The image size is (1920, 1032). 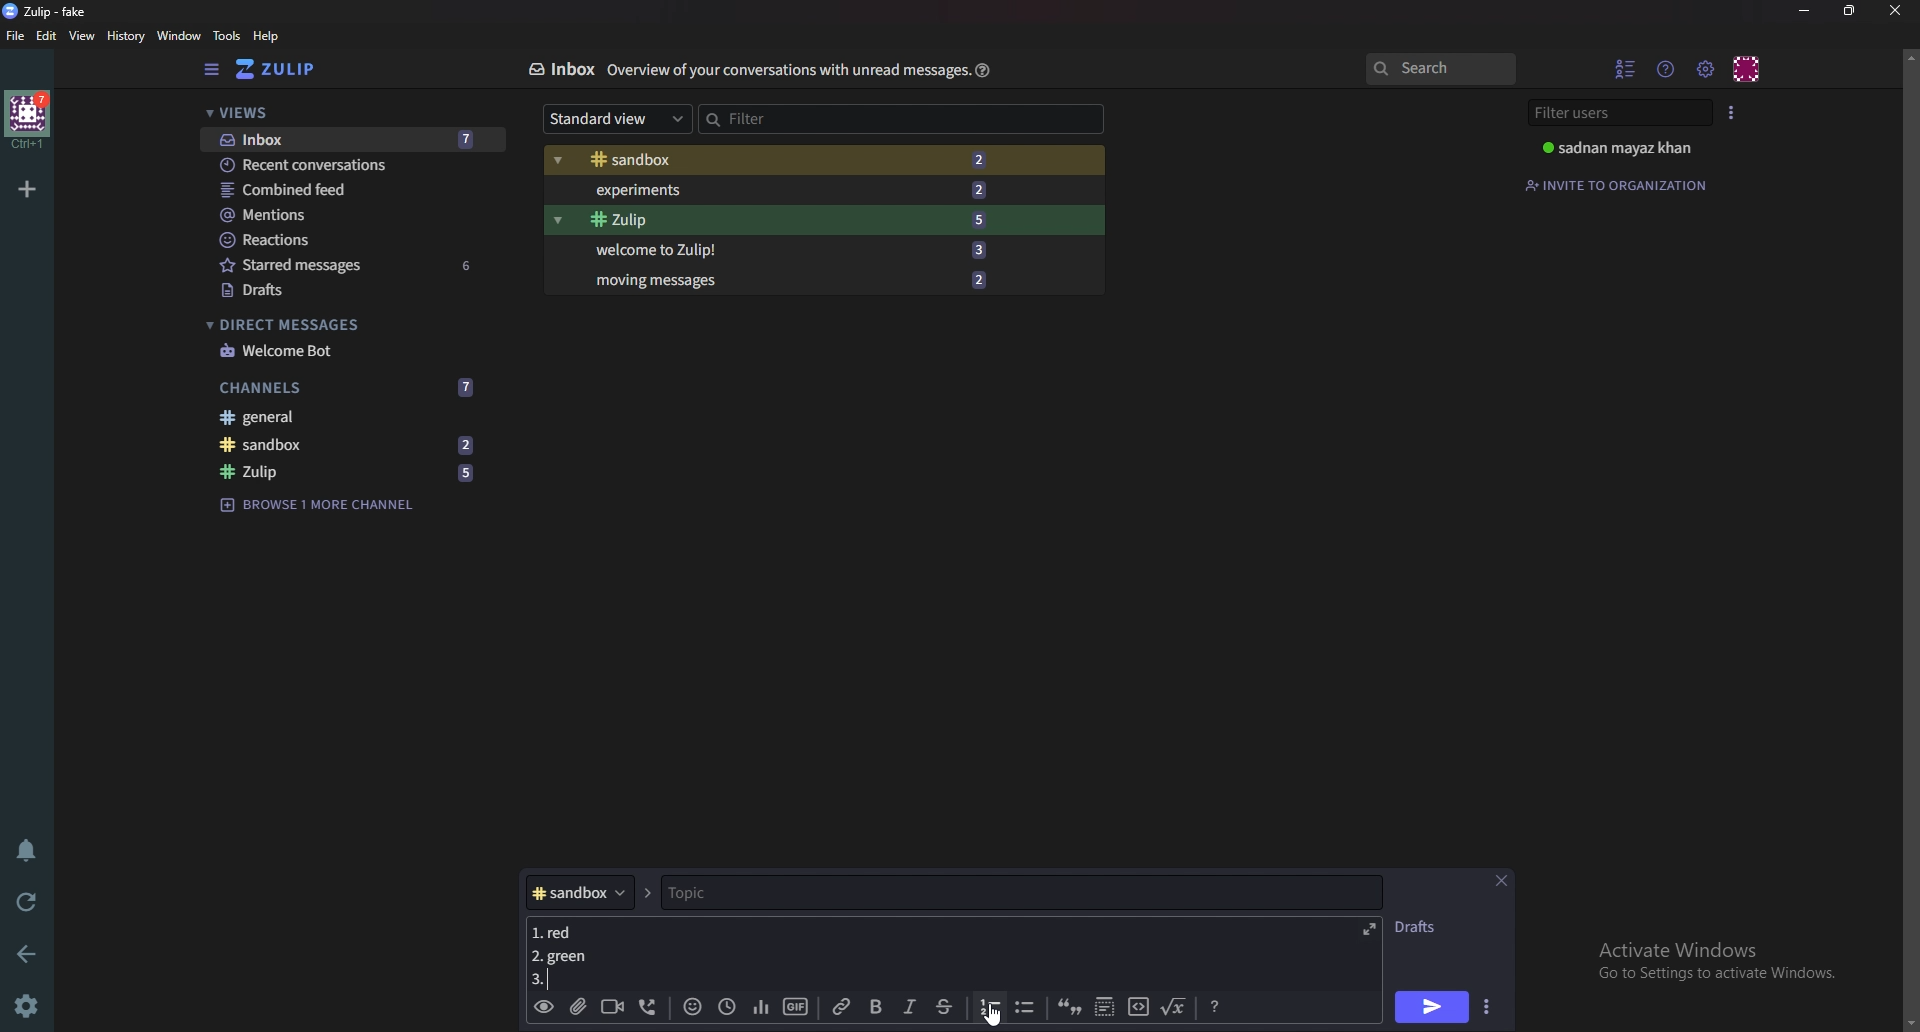 What do you see at coordinates (48, 35) in the screenshot?
I see `Edit` at bounding box center [48, 35].